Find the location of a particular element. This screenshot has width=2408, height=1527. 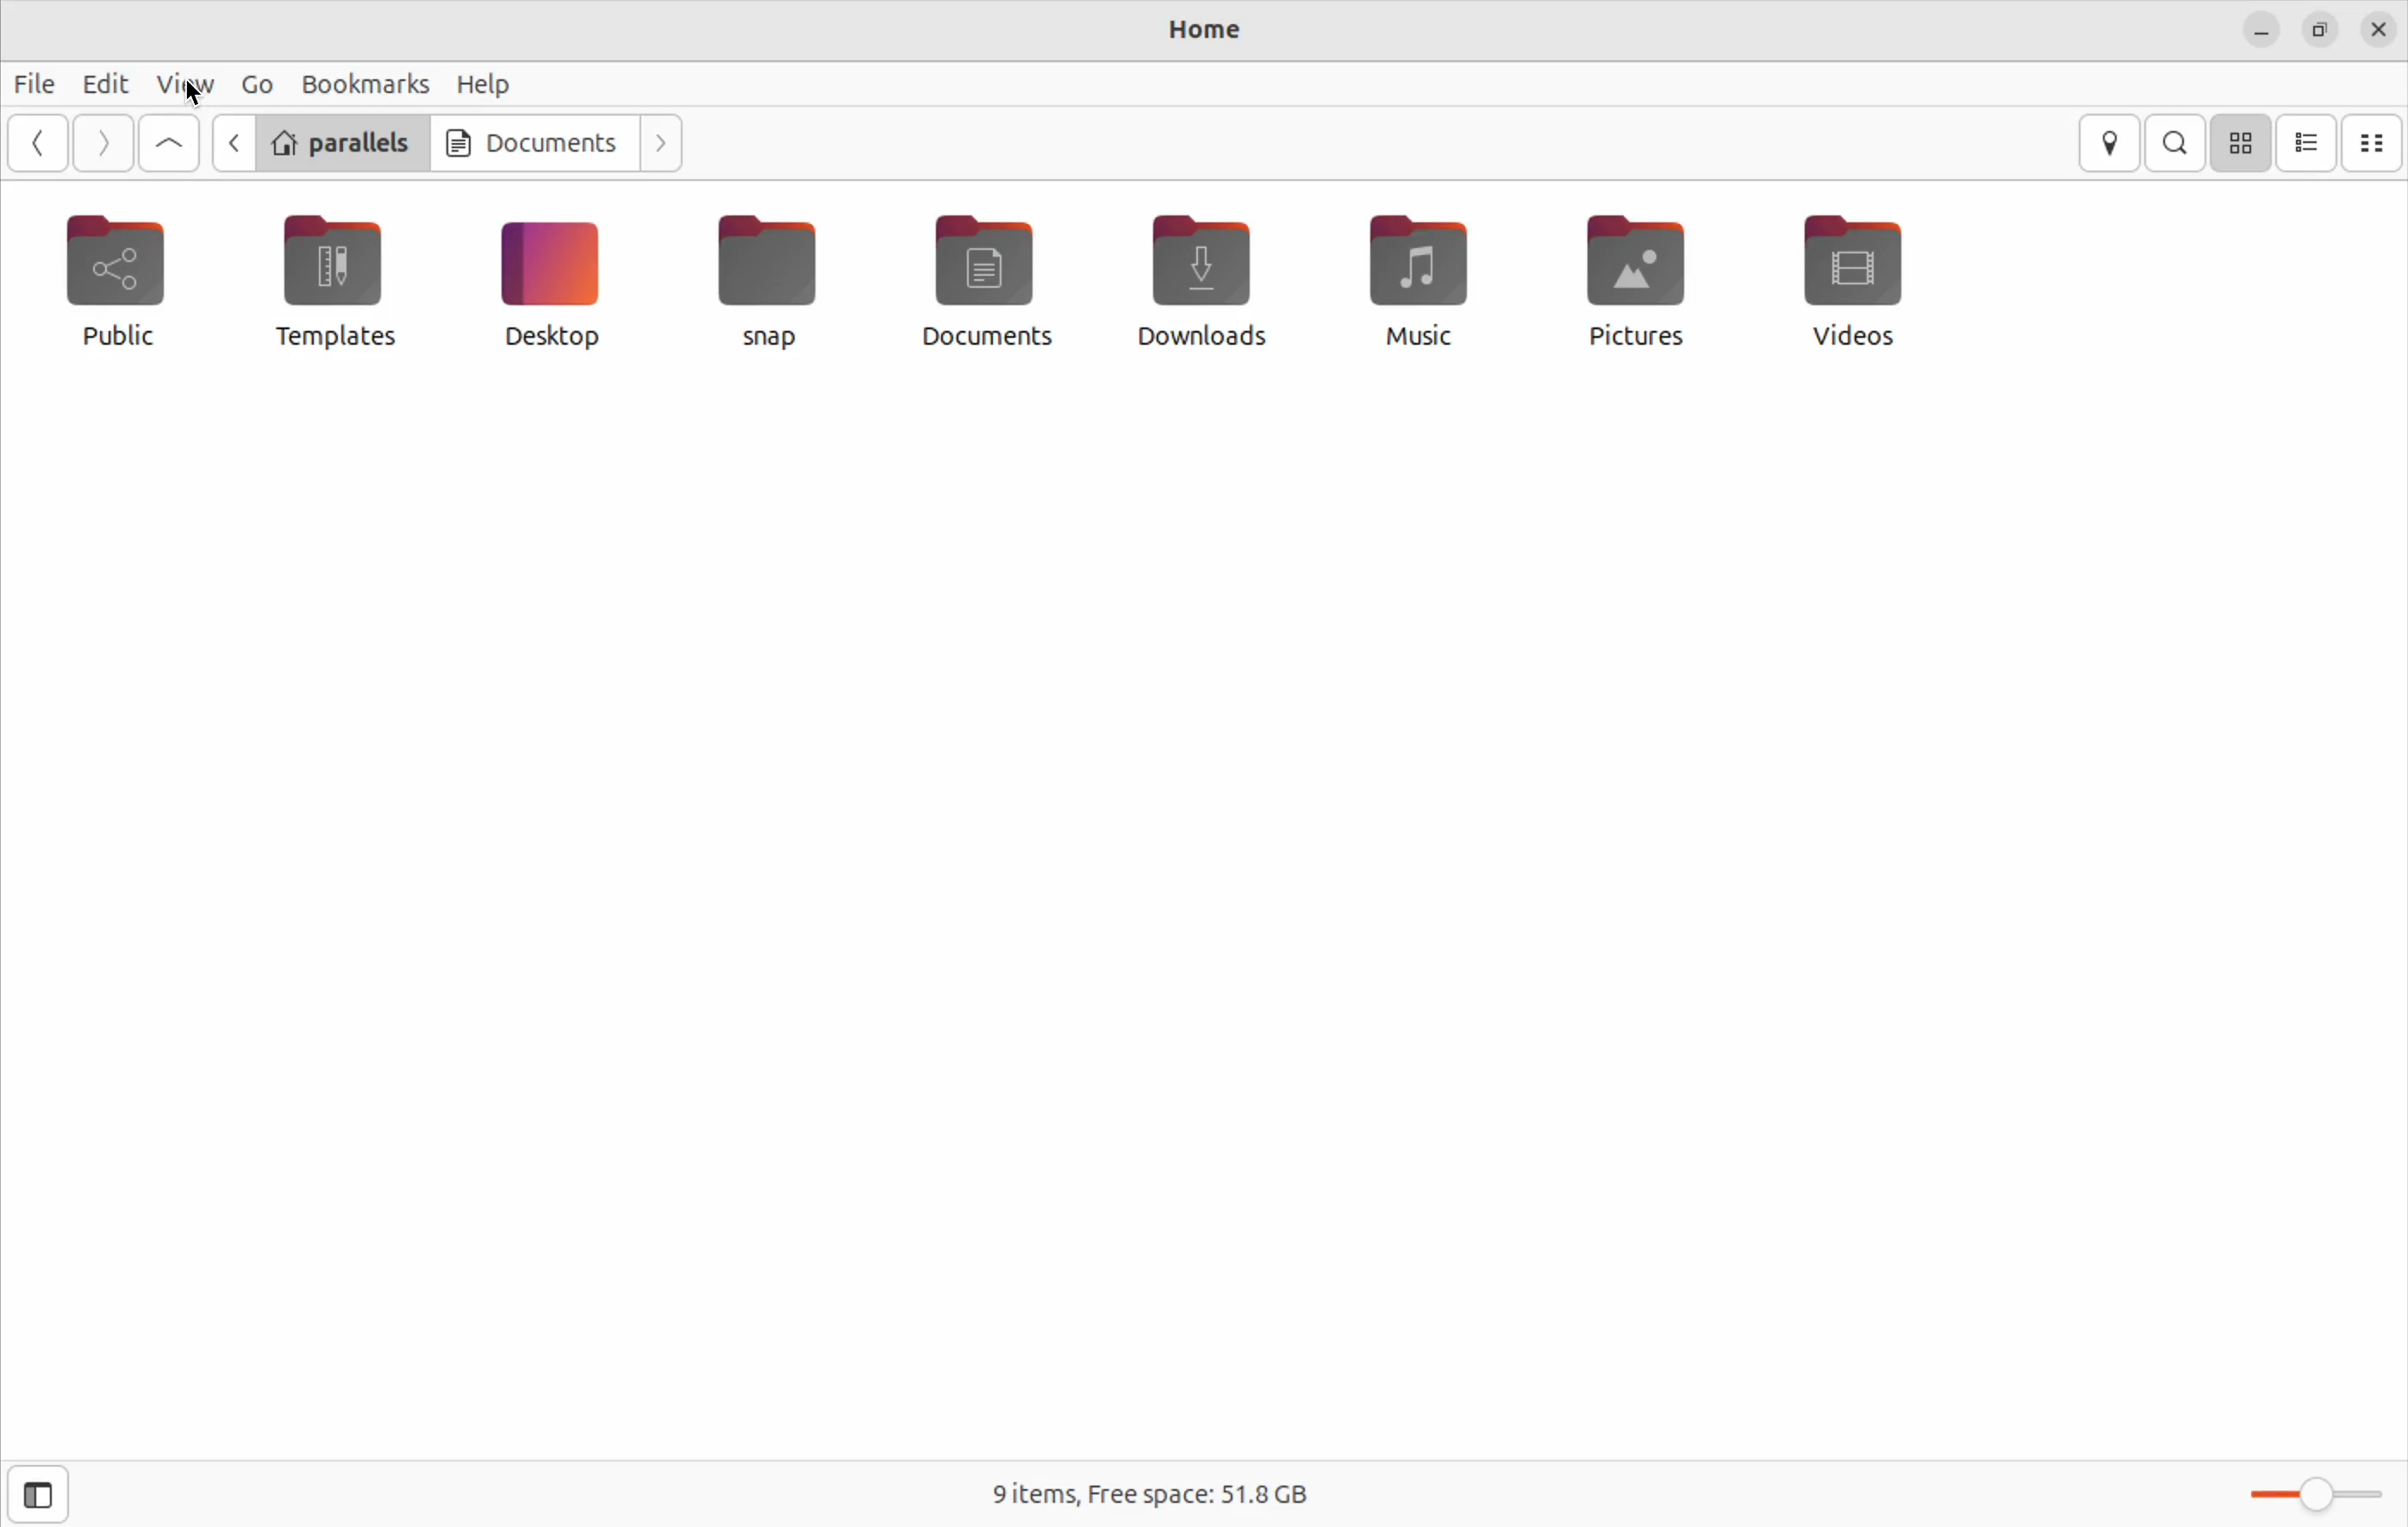

next is located at coordinates (663, 144).